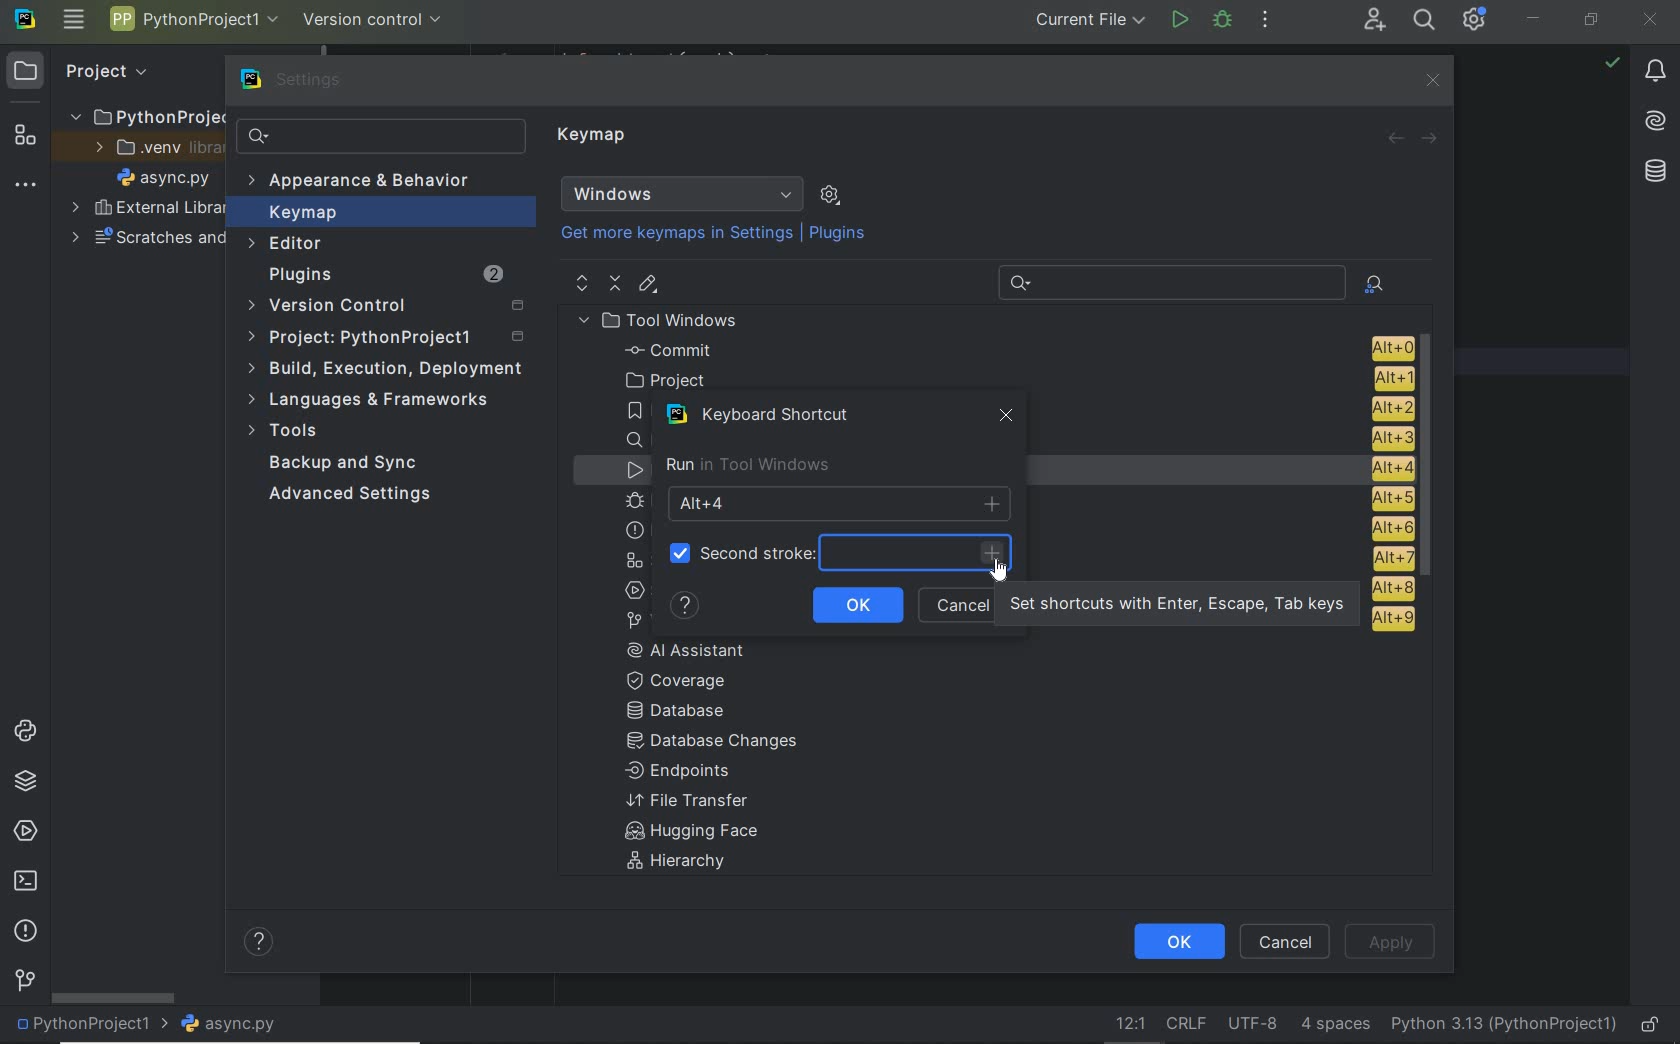 This screenshot has height=1044, width=1680. I want to click on back, so click(1396, 139).